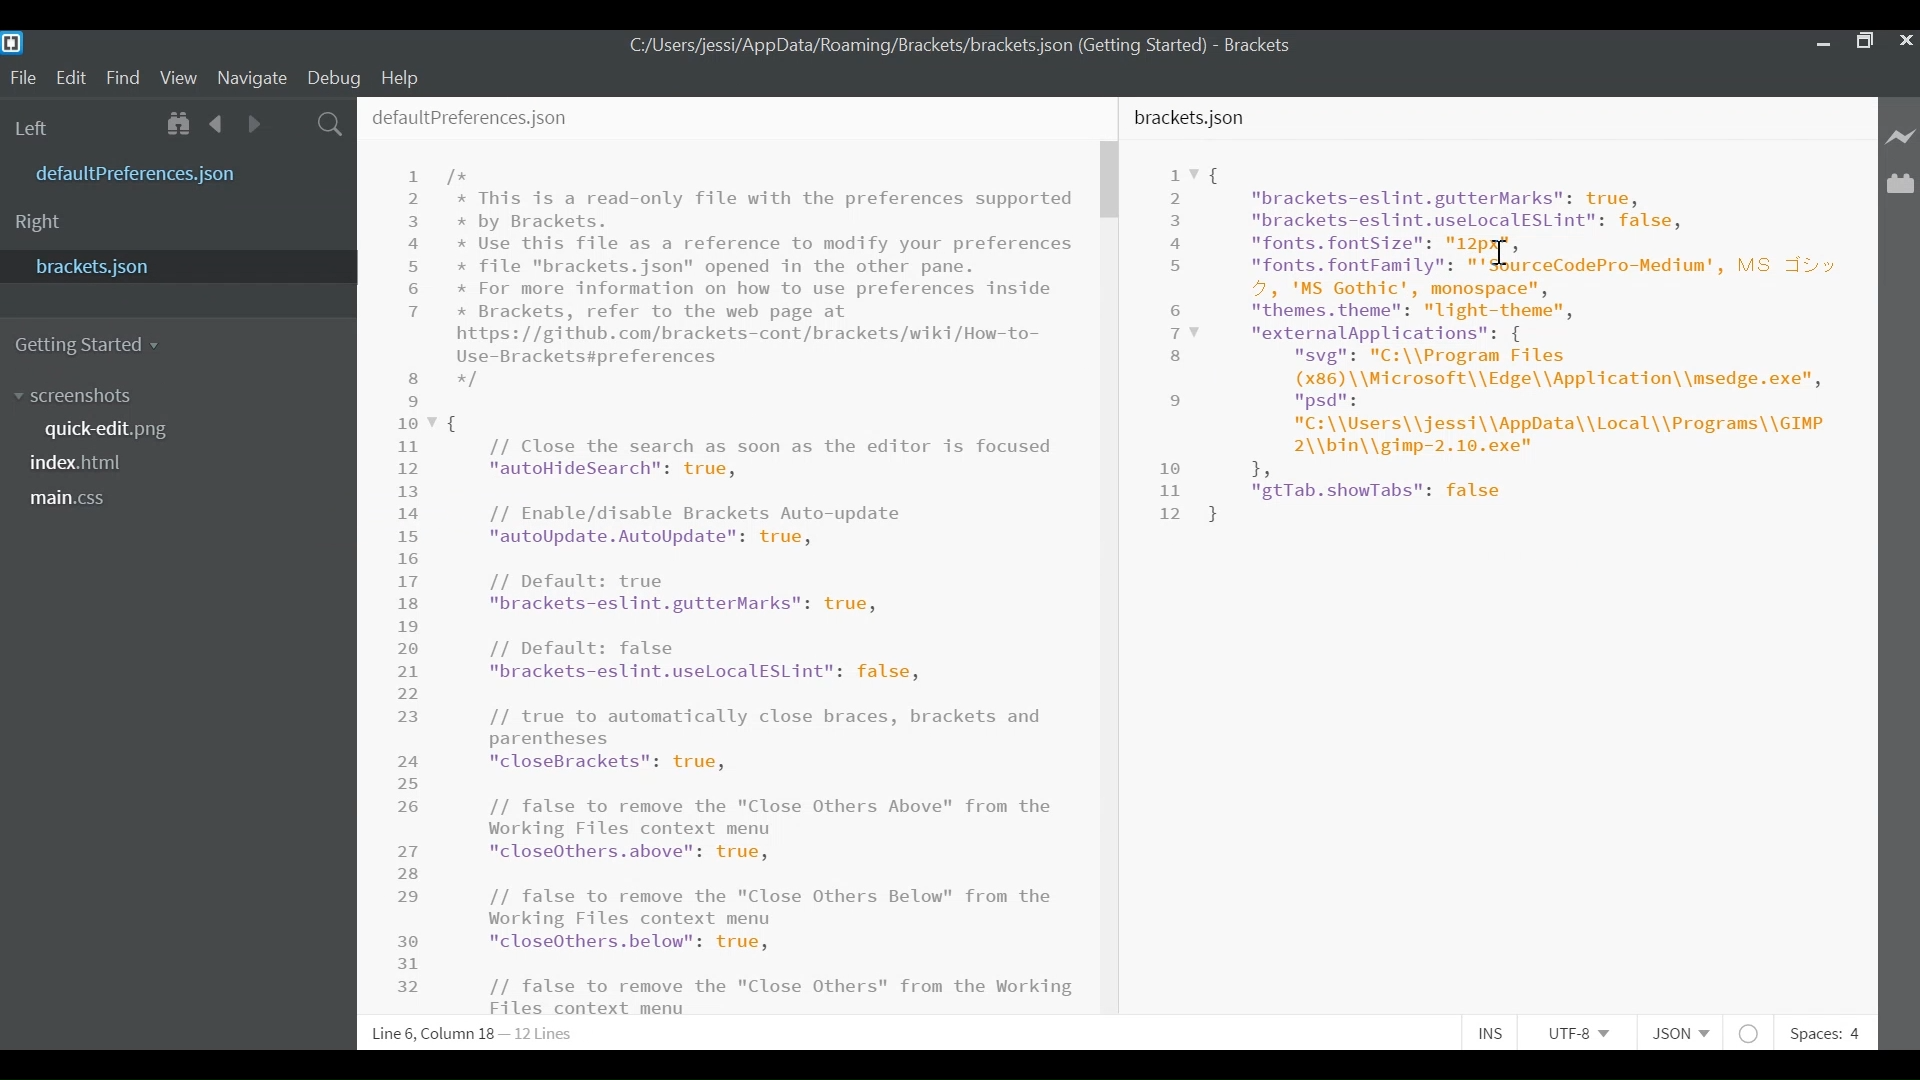 The image size is (1920, 1080). Describe the element at coordinates (1821, 42) in the screenshot. I see `minimize` at that location.